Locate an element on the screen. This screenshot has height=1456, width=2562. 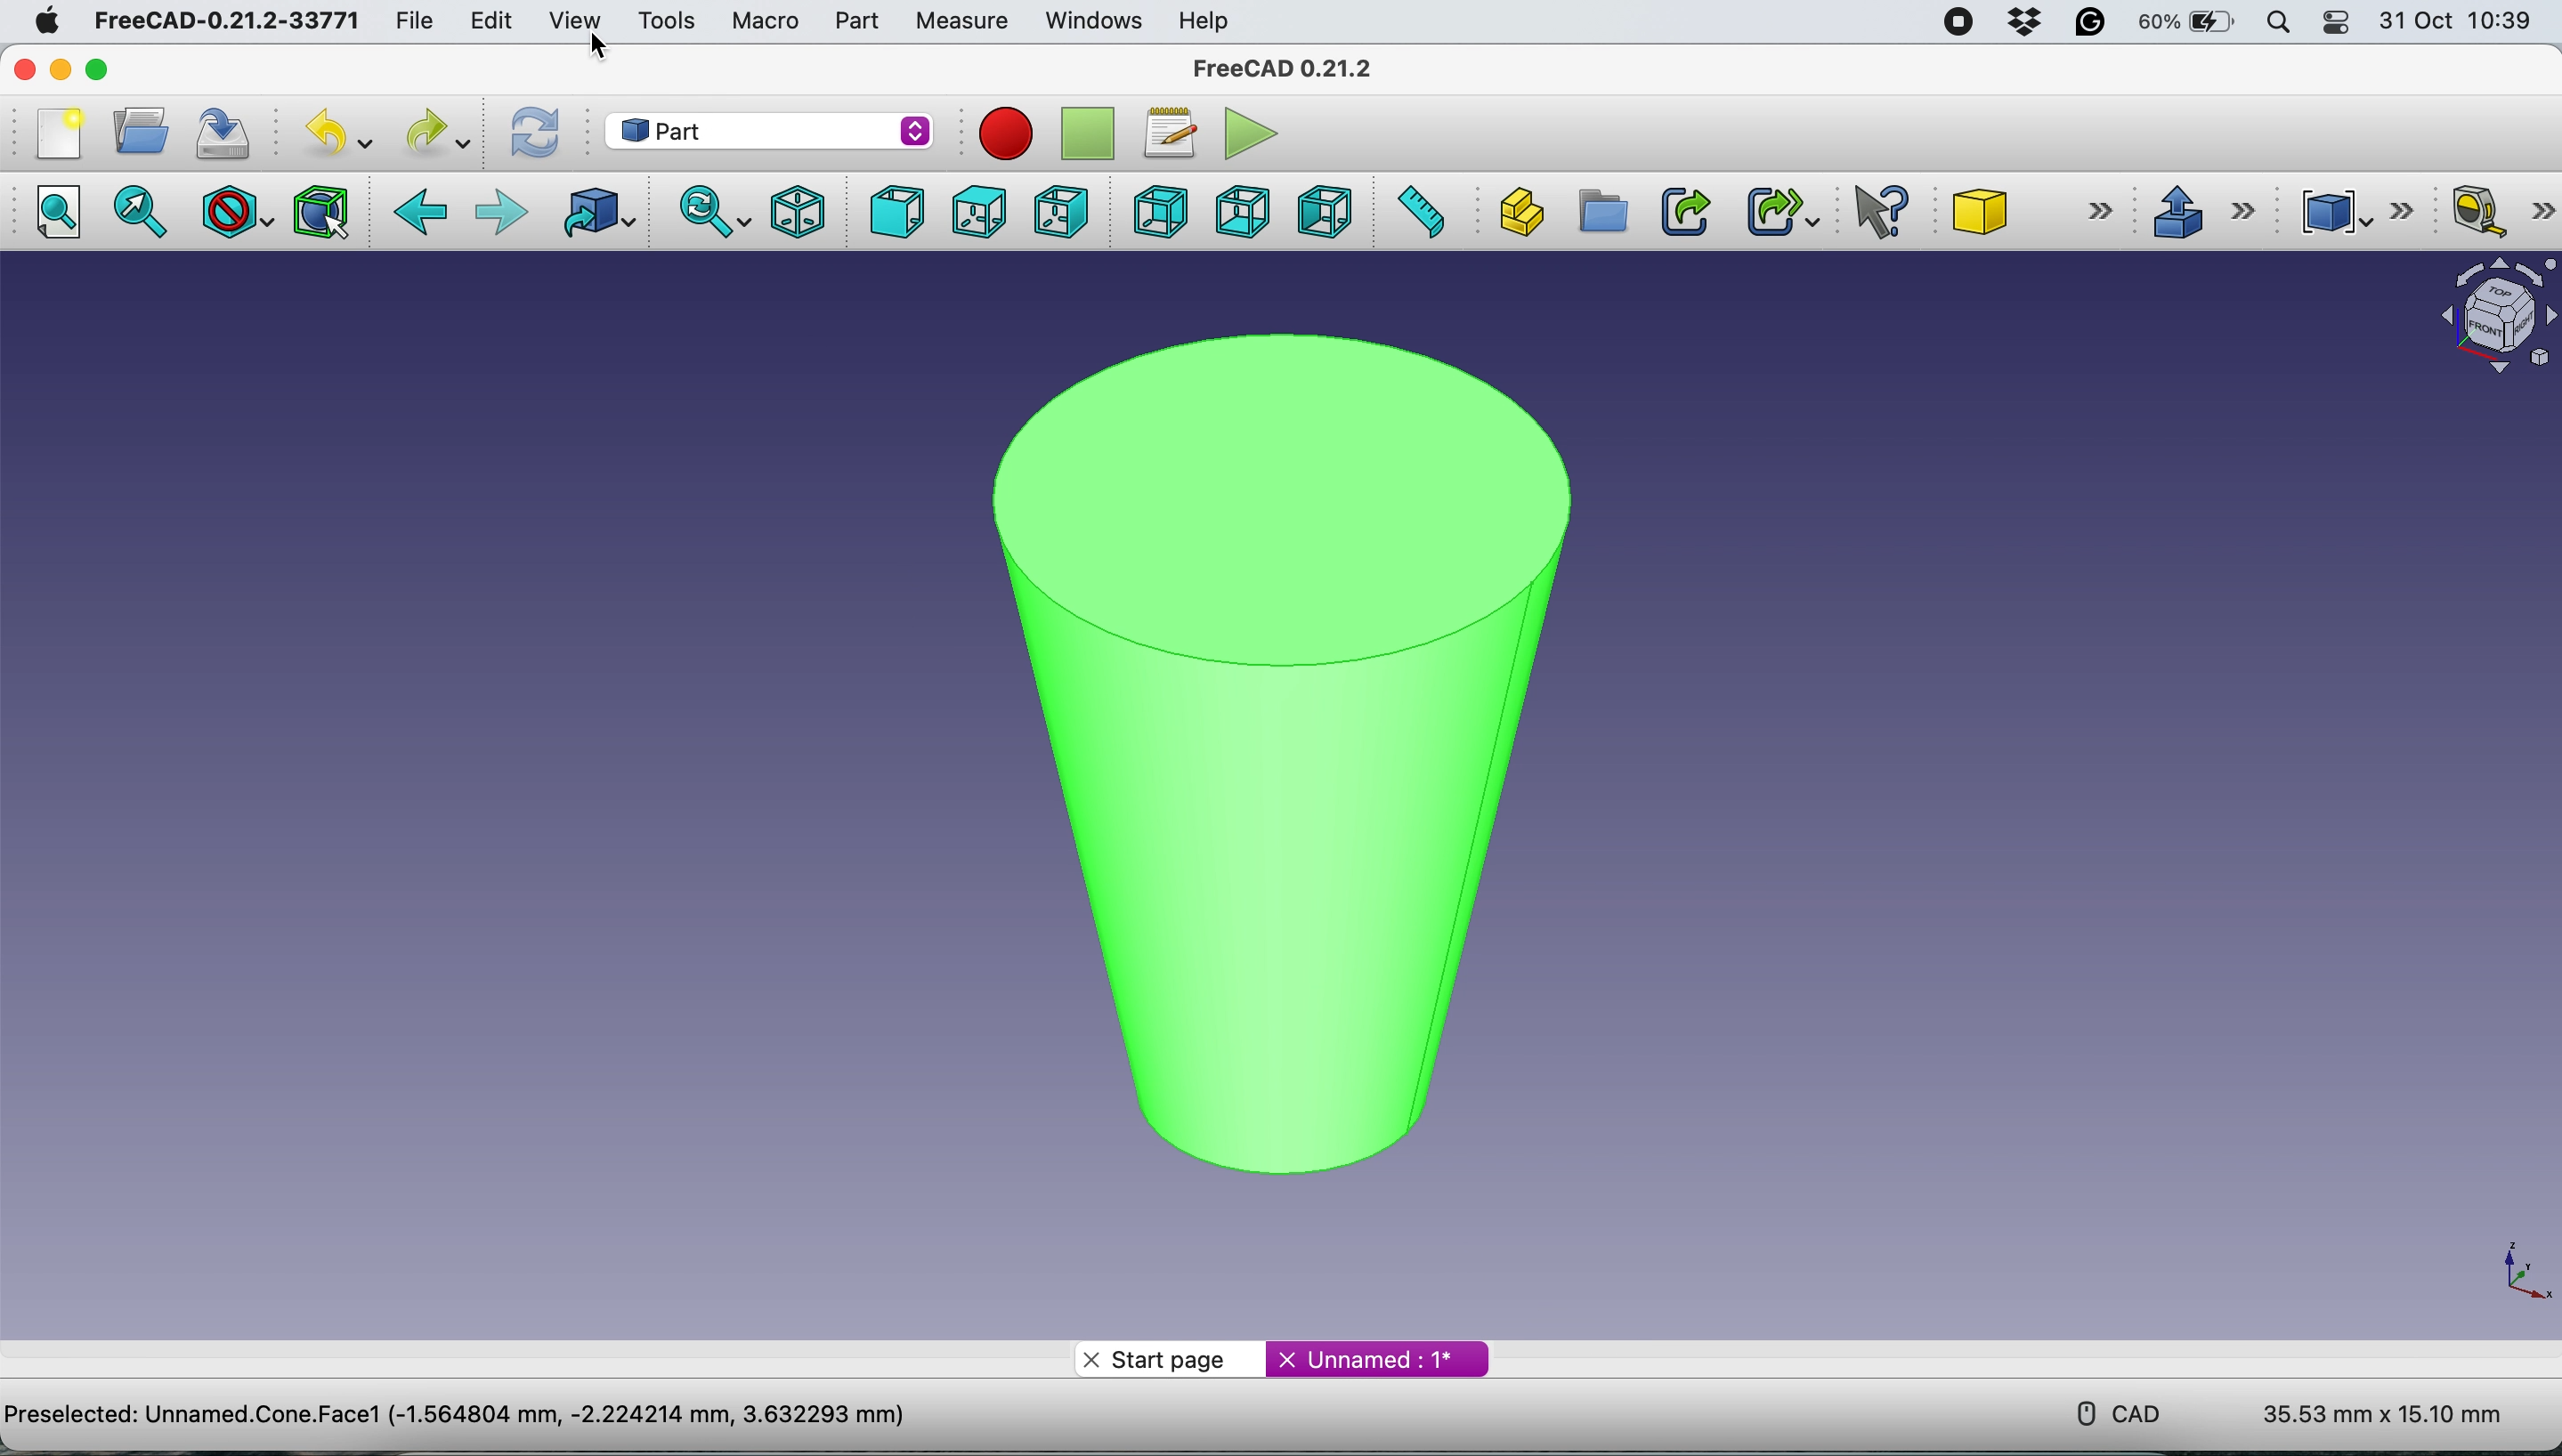
dropbox is located at coordinates (2018, 23).